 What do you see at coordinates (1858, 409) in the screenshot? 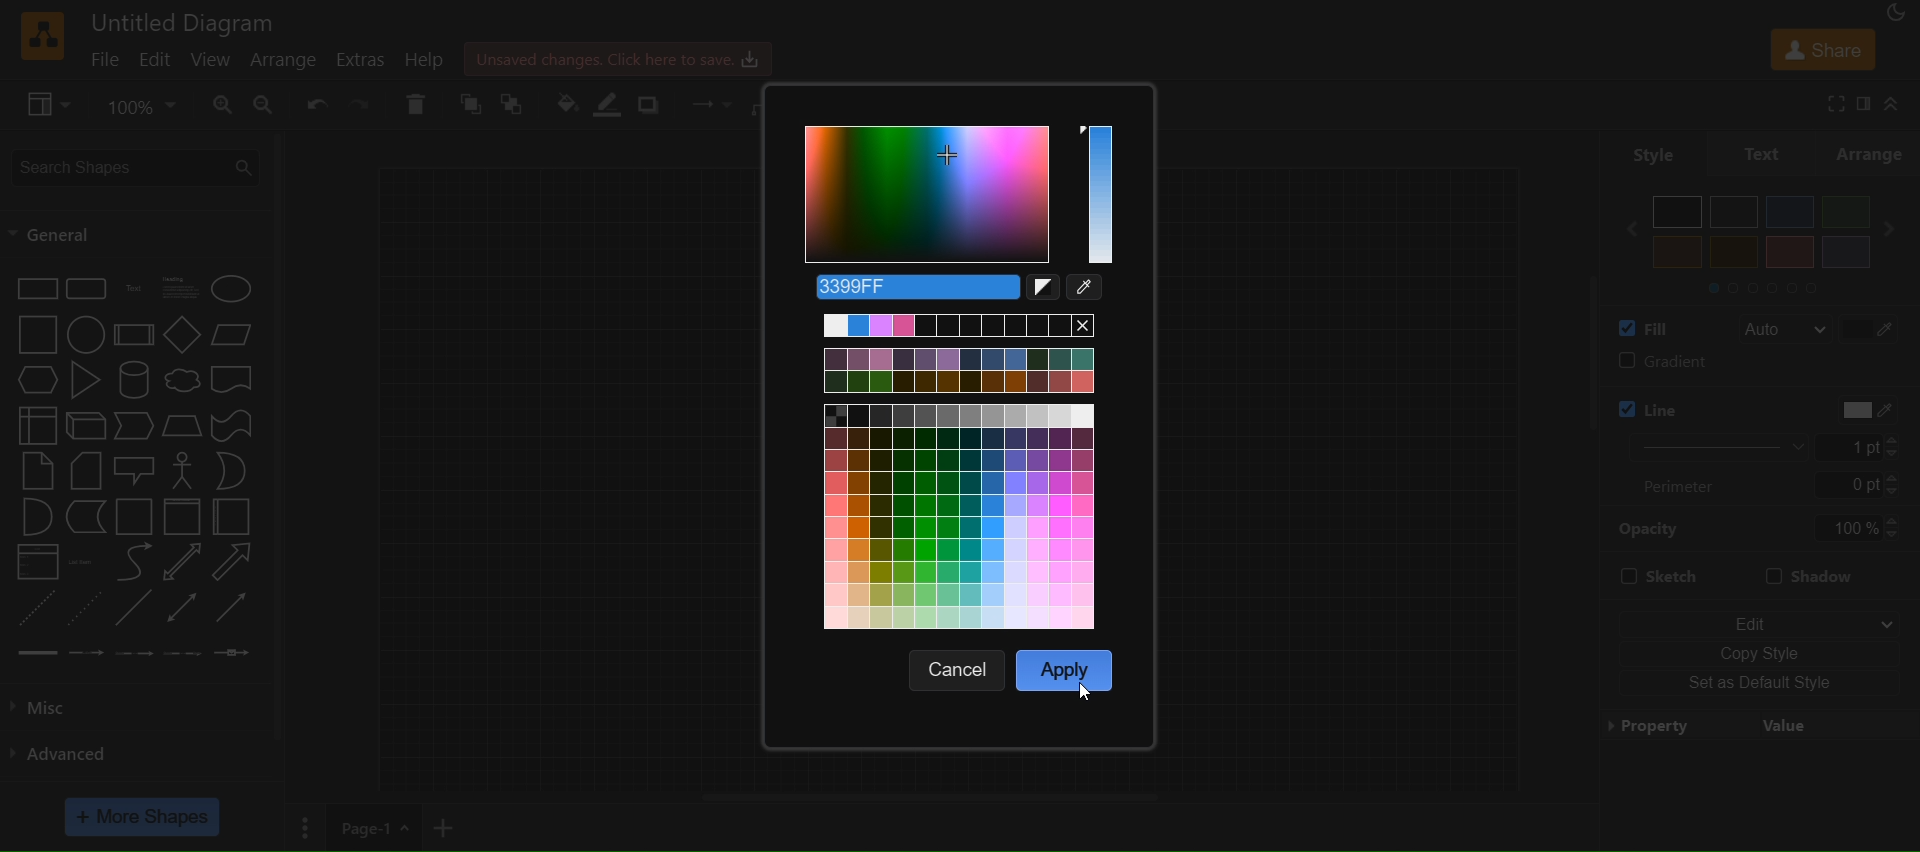
I see `color` at bounding box center [1858, 409].